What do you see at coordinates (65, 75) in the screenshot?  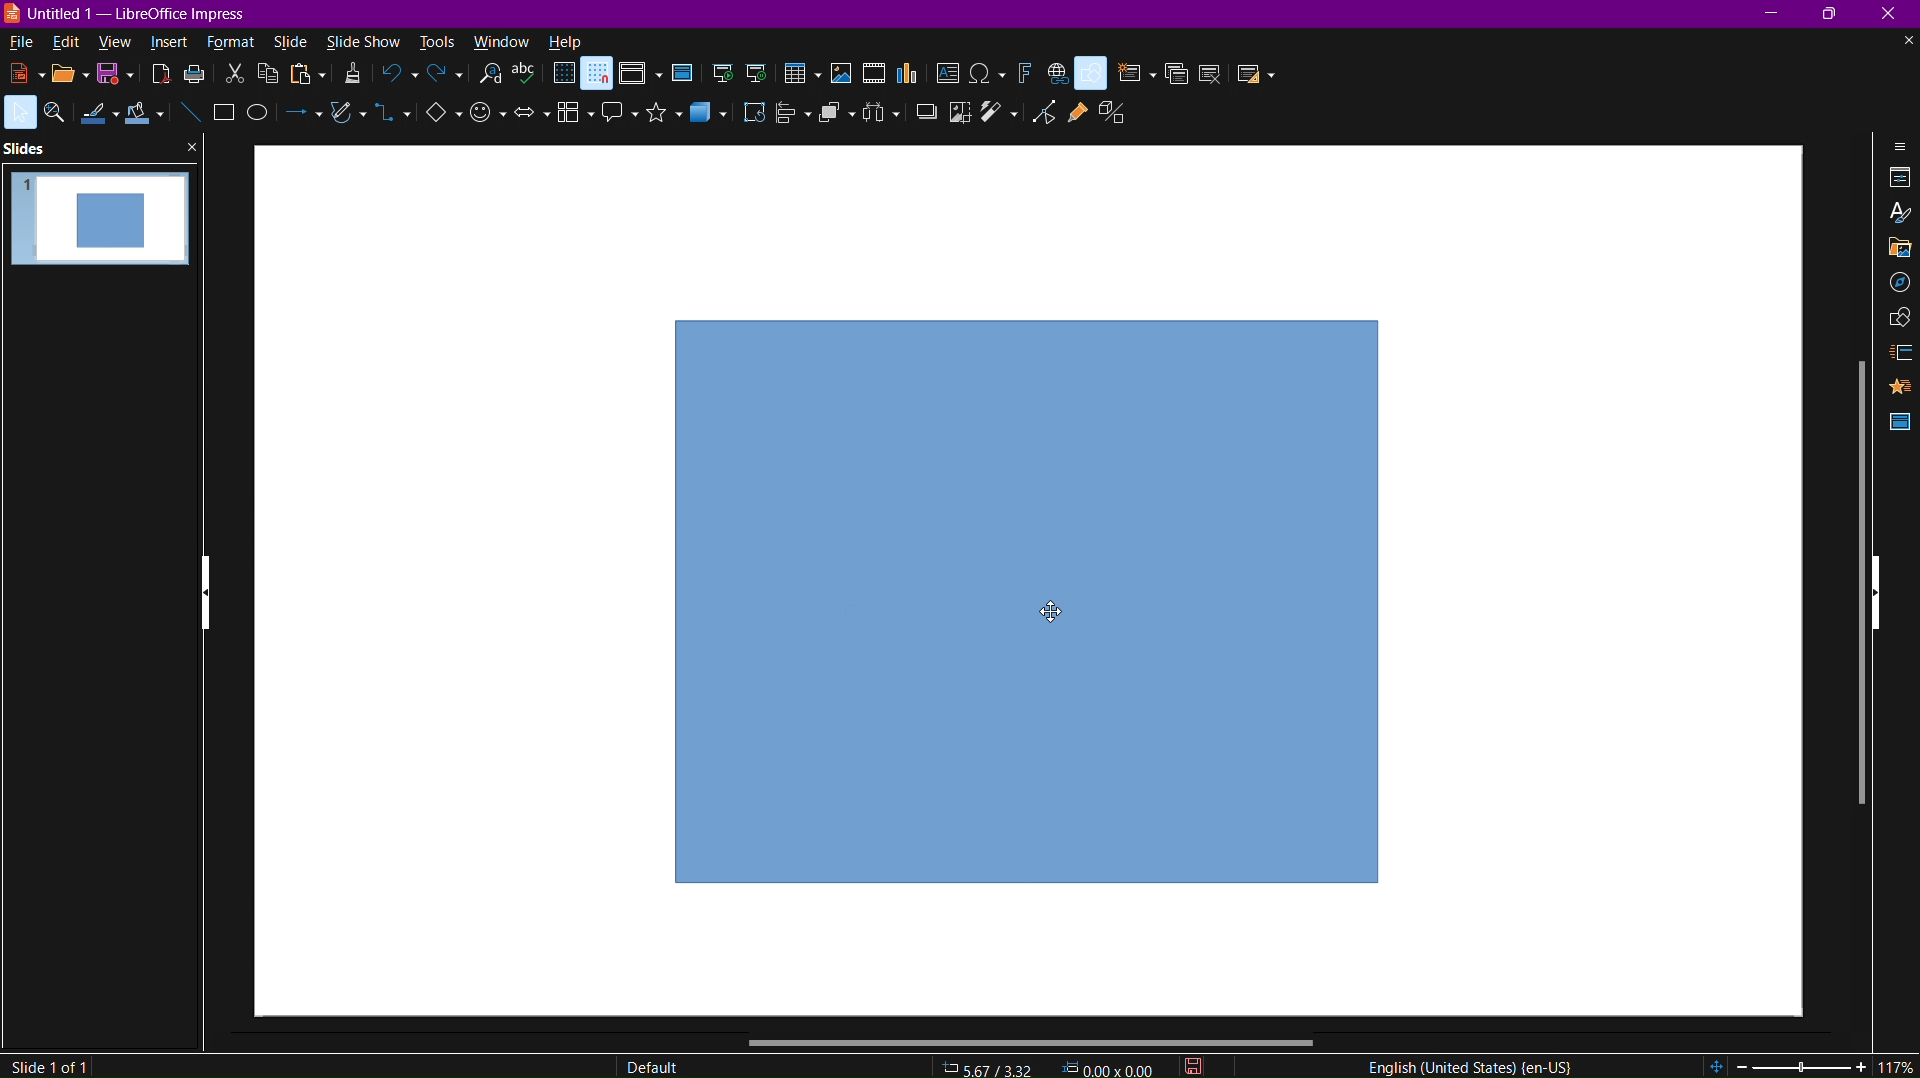 I see `Open` at bounding box center [65, 75].